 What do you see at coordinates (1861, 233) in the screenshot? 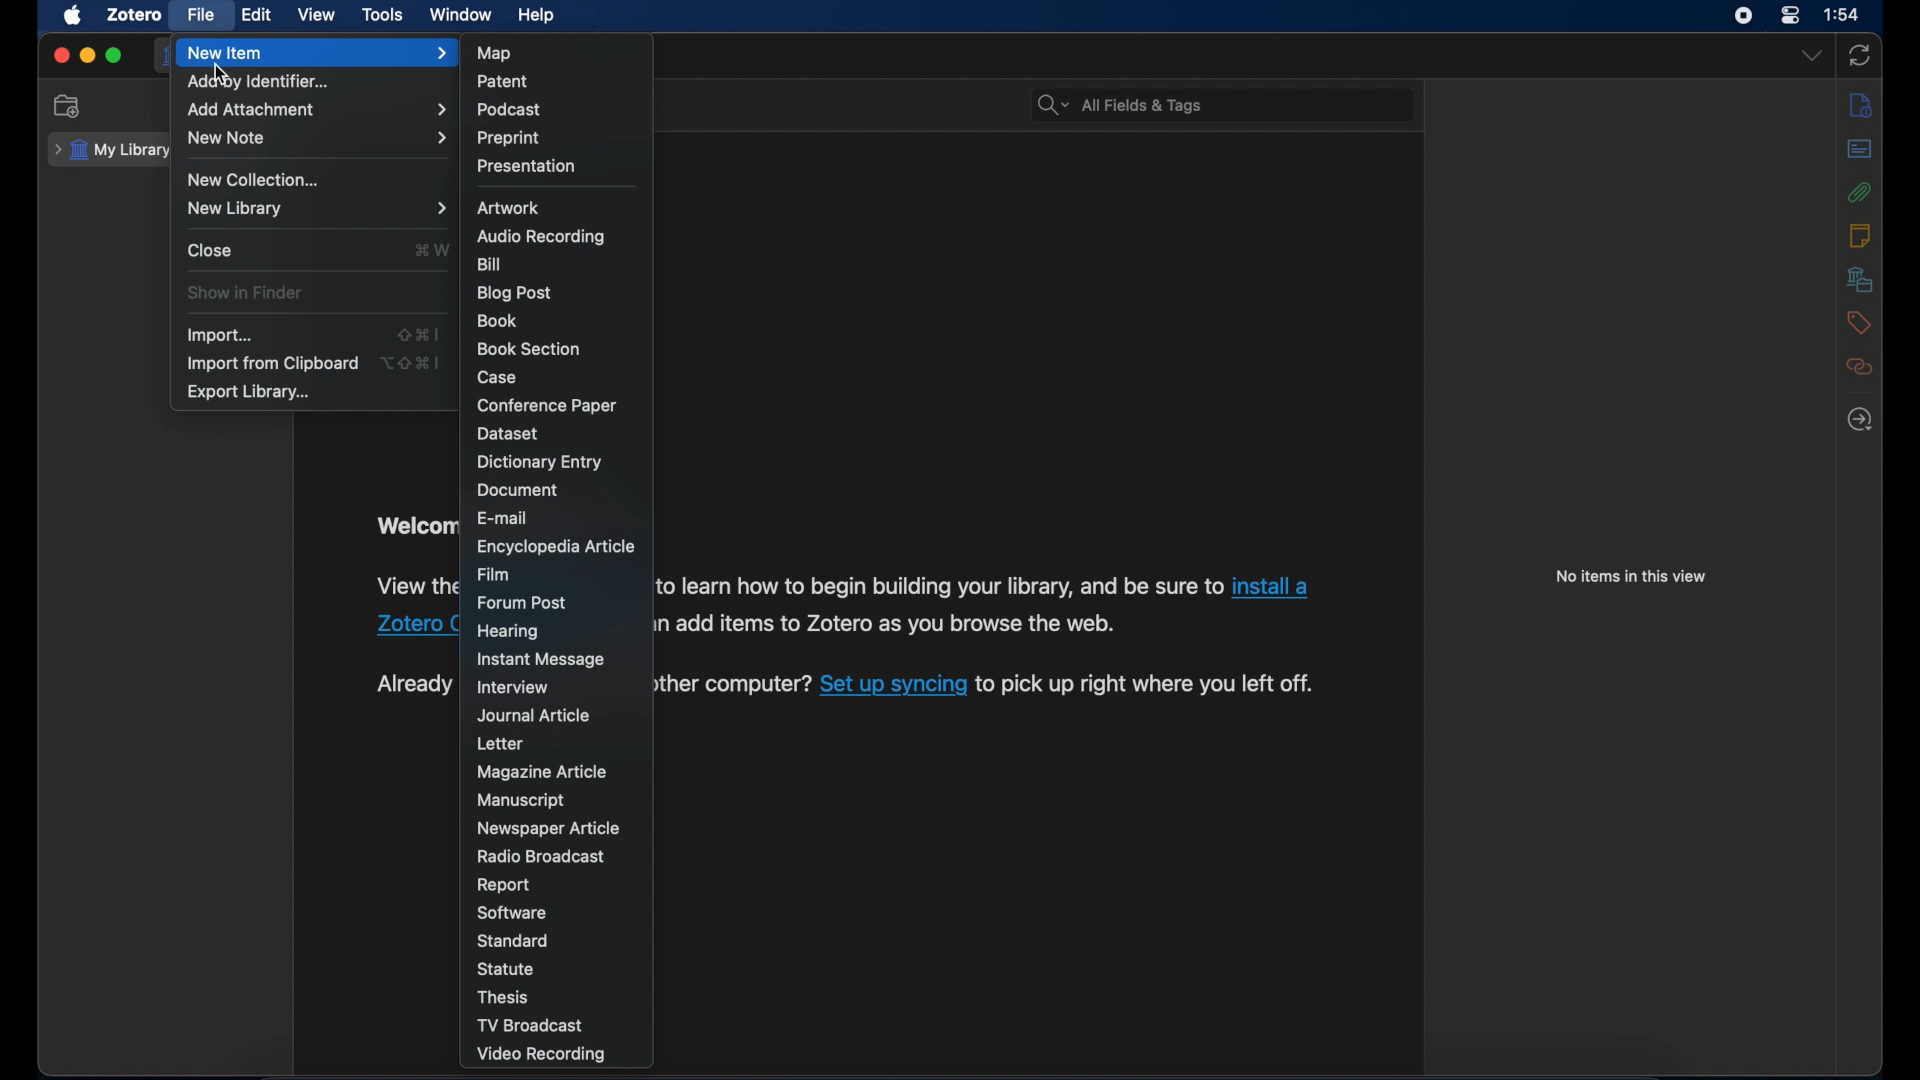
I see `notes` at bounding box center [1861, 233].